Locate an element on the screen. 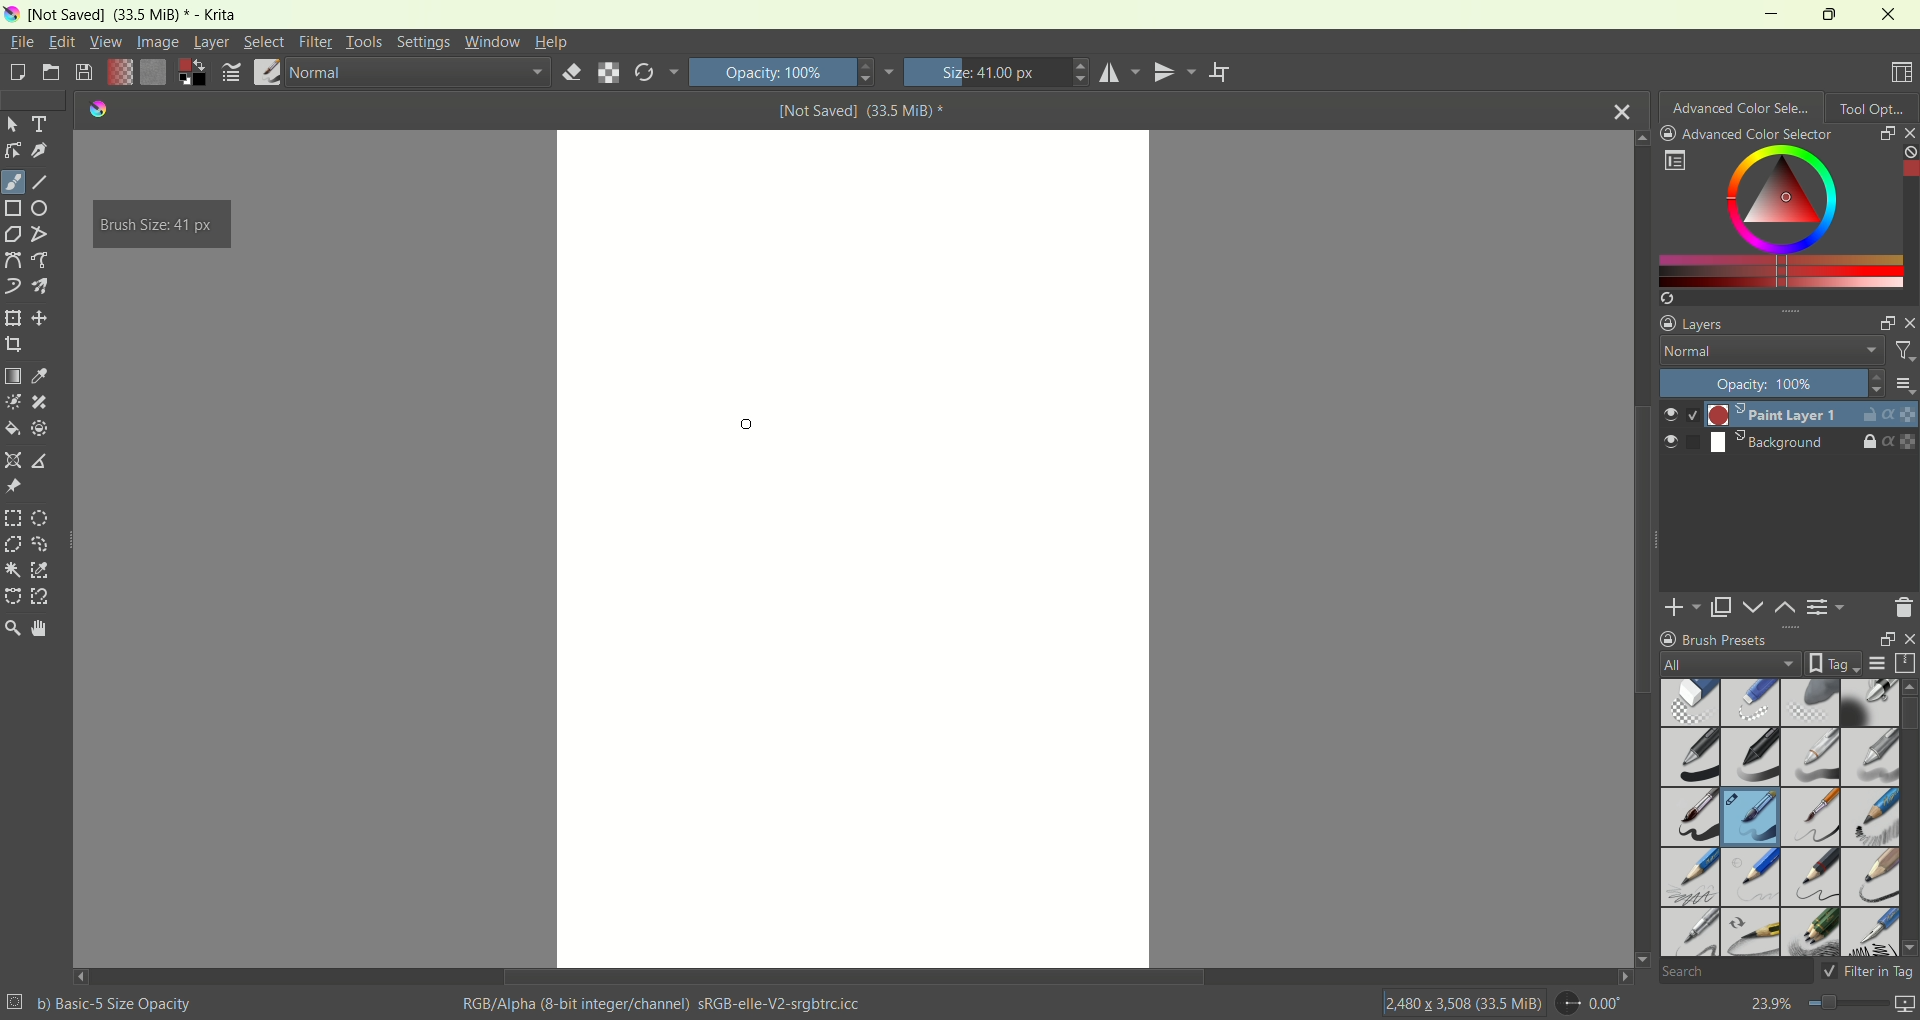 The height and width of the screenshot is (1020, 1920). similar color selection is located at coordinates (40, 570).